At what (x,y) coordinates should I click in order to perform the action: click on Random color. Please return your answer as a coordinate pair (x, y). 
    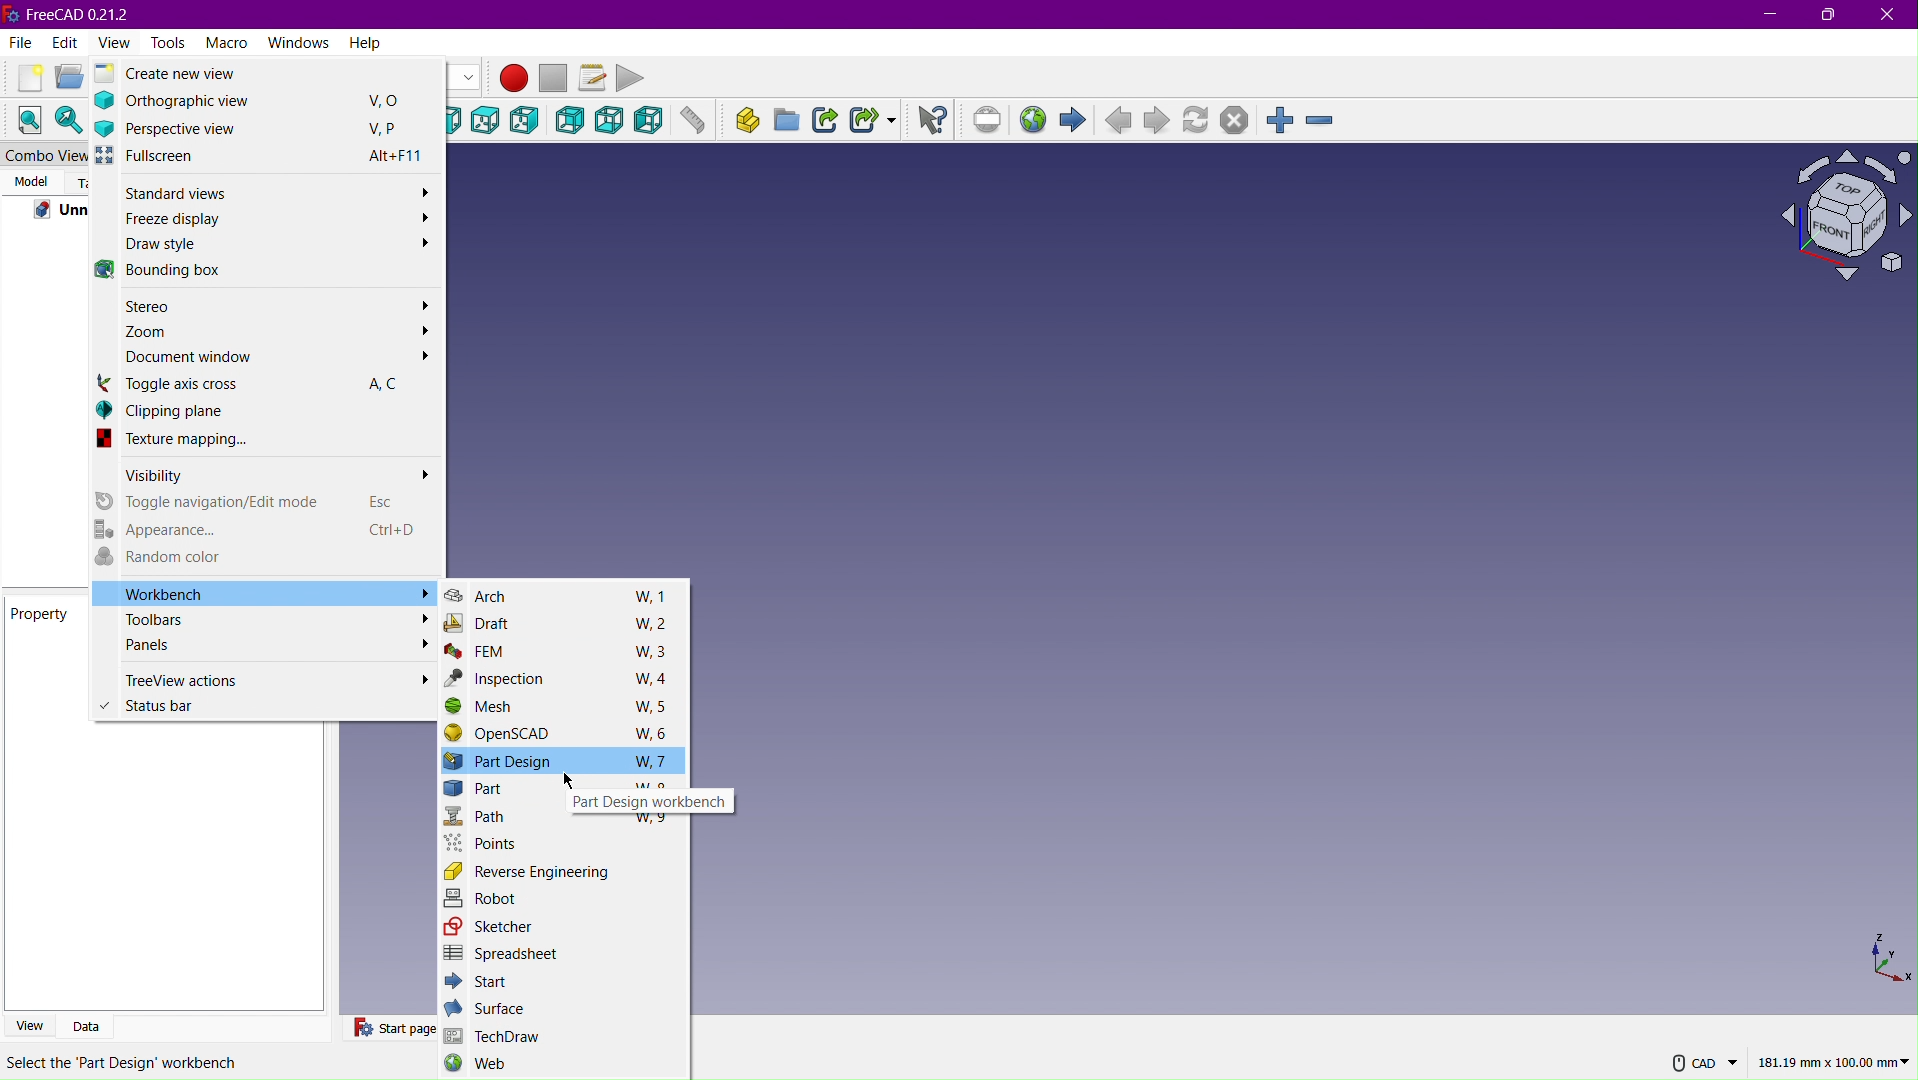
    Looking at the image, I should click on (267, 558).